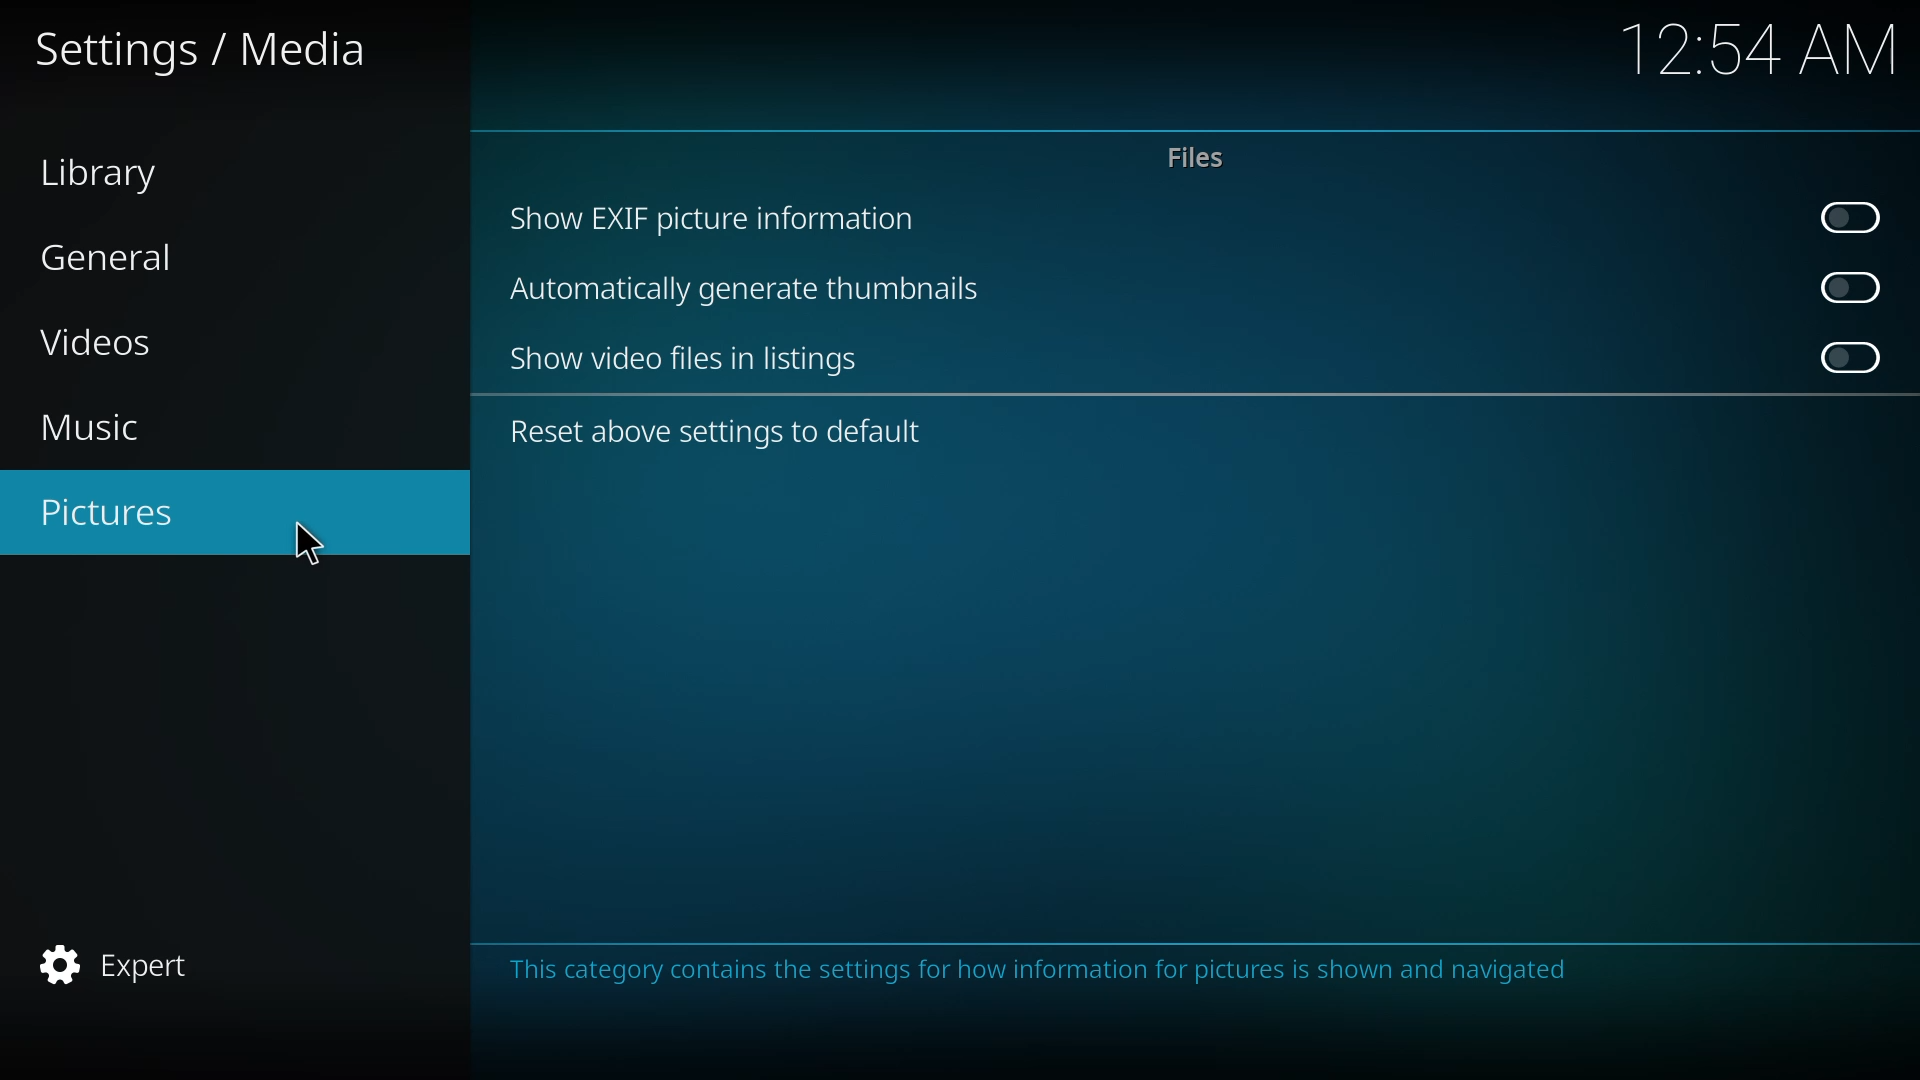  What do you see at coordinates (721, 430) in the screenshot?
I see `reset above settings to default` at bounding box center [721, 430].